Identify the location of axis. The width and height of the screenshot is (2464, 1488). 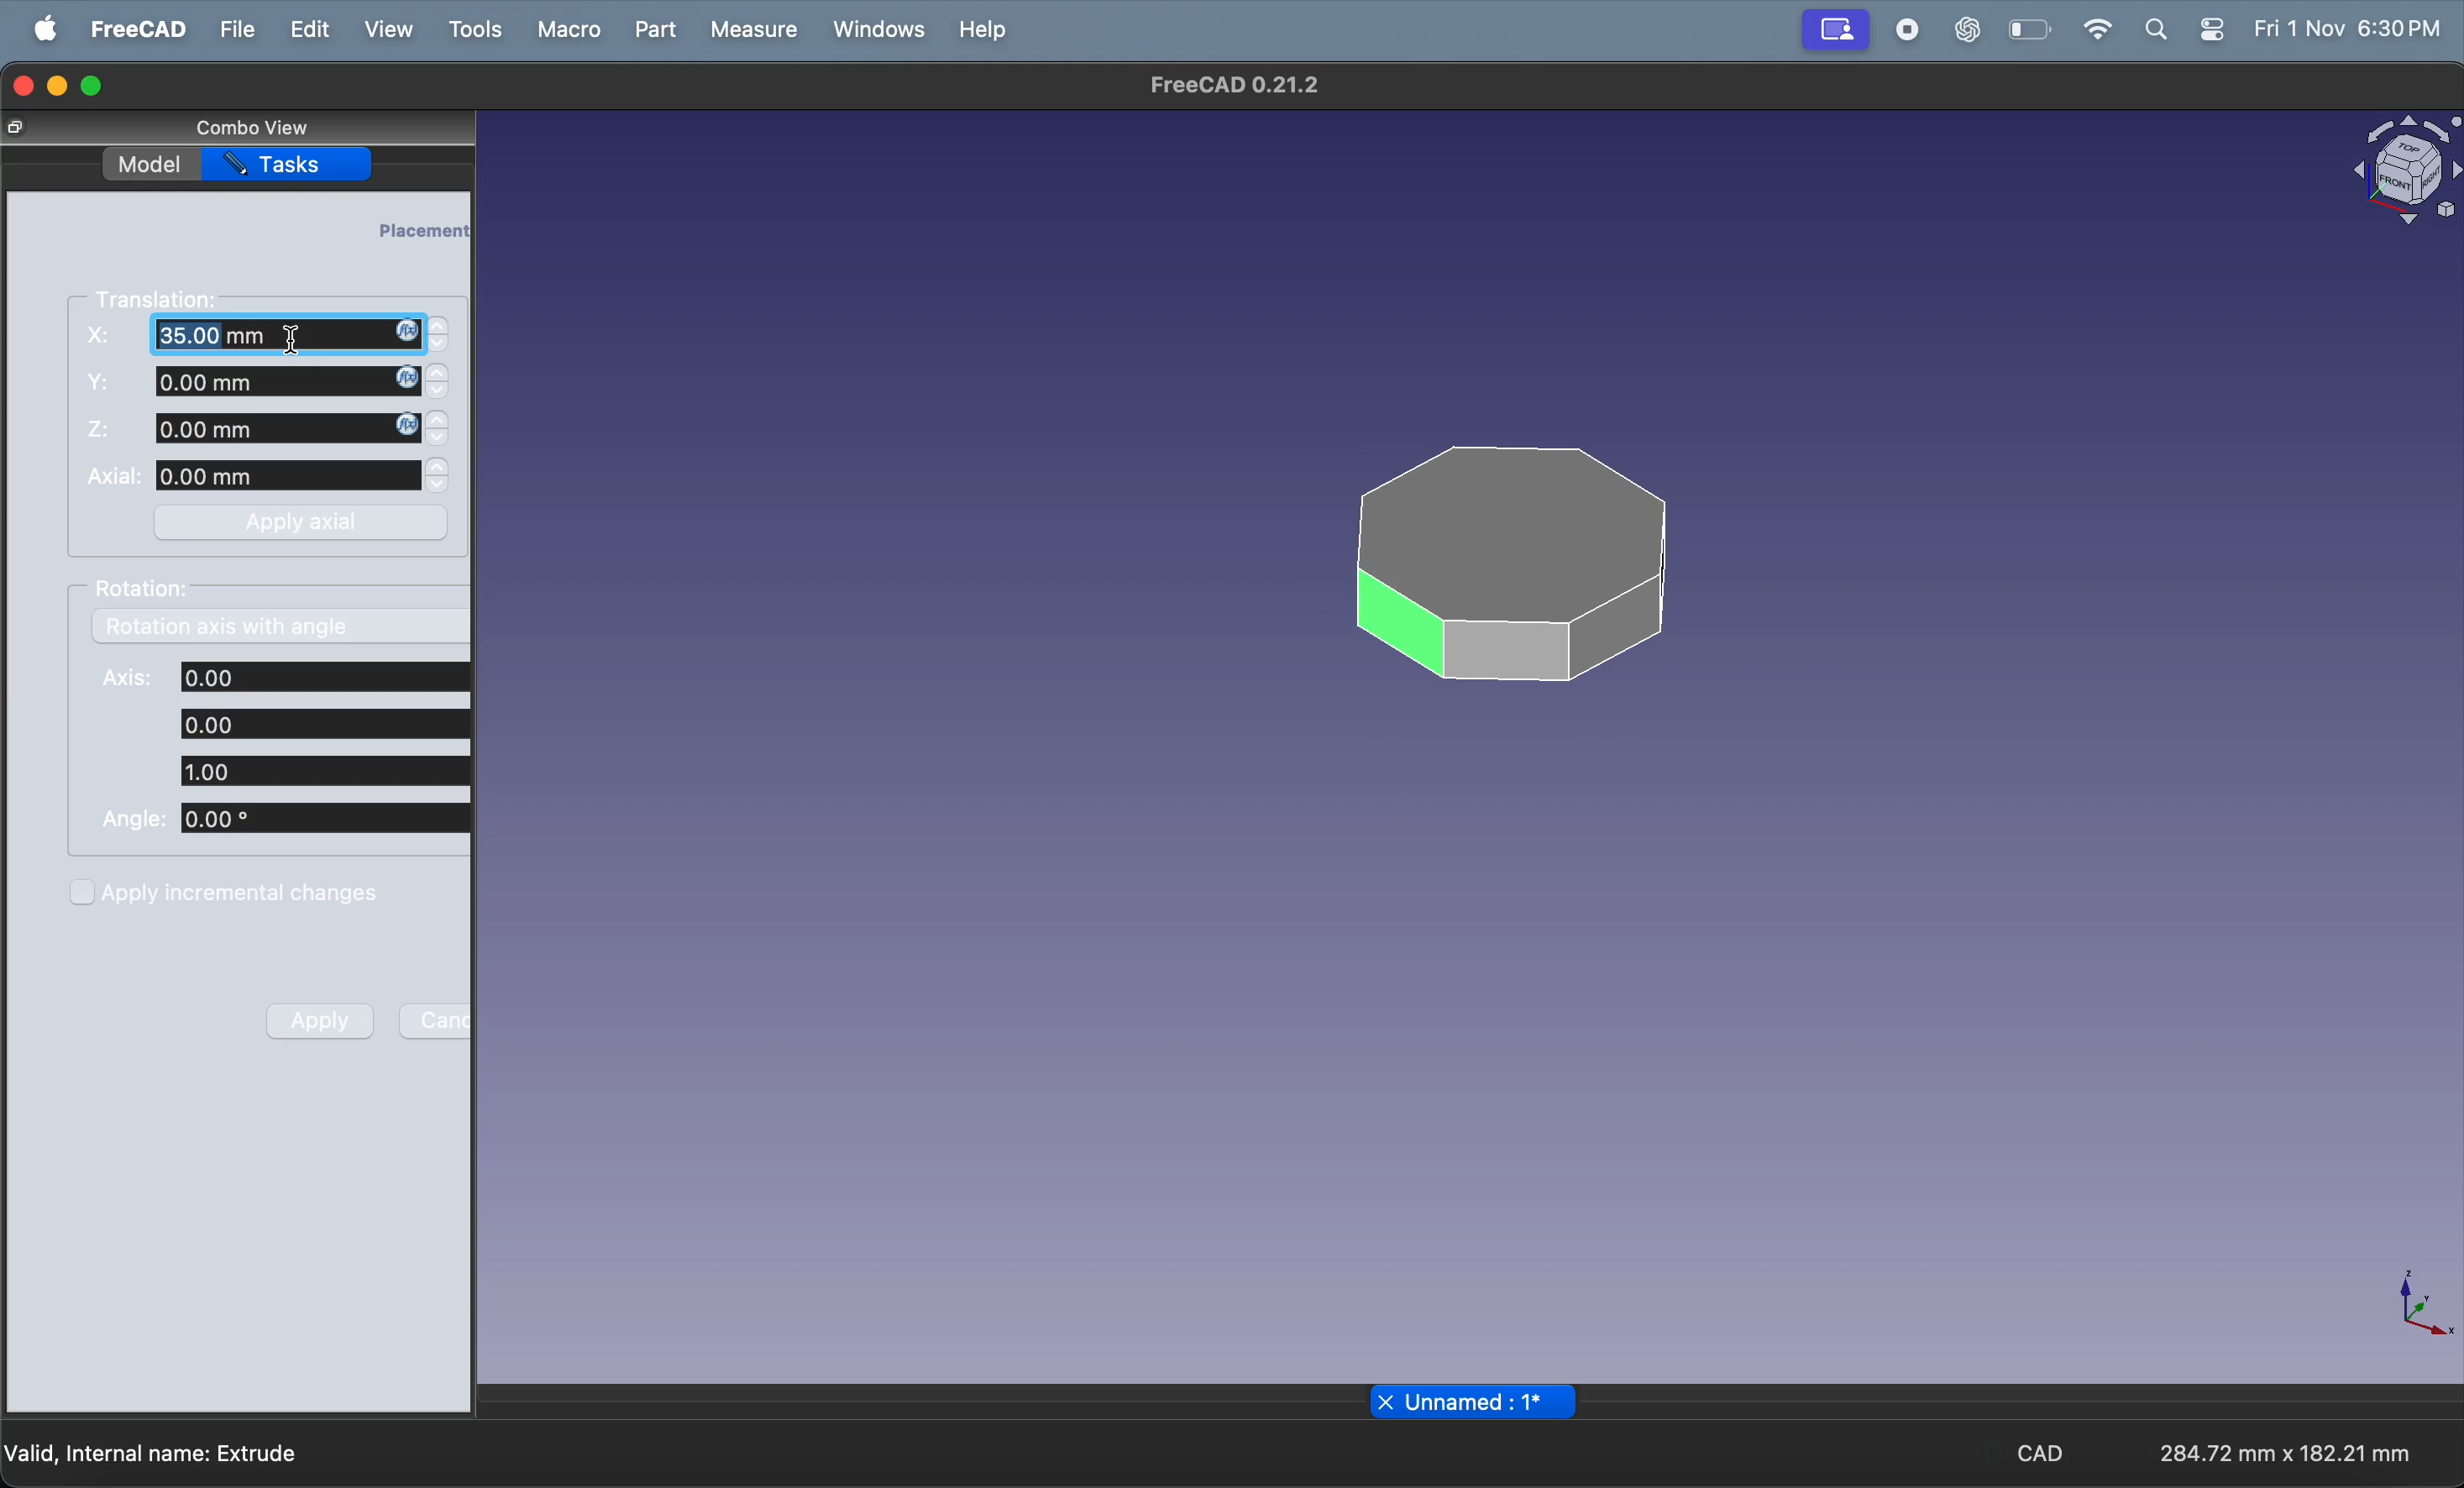
(2428, 1308).